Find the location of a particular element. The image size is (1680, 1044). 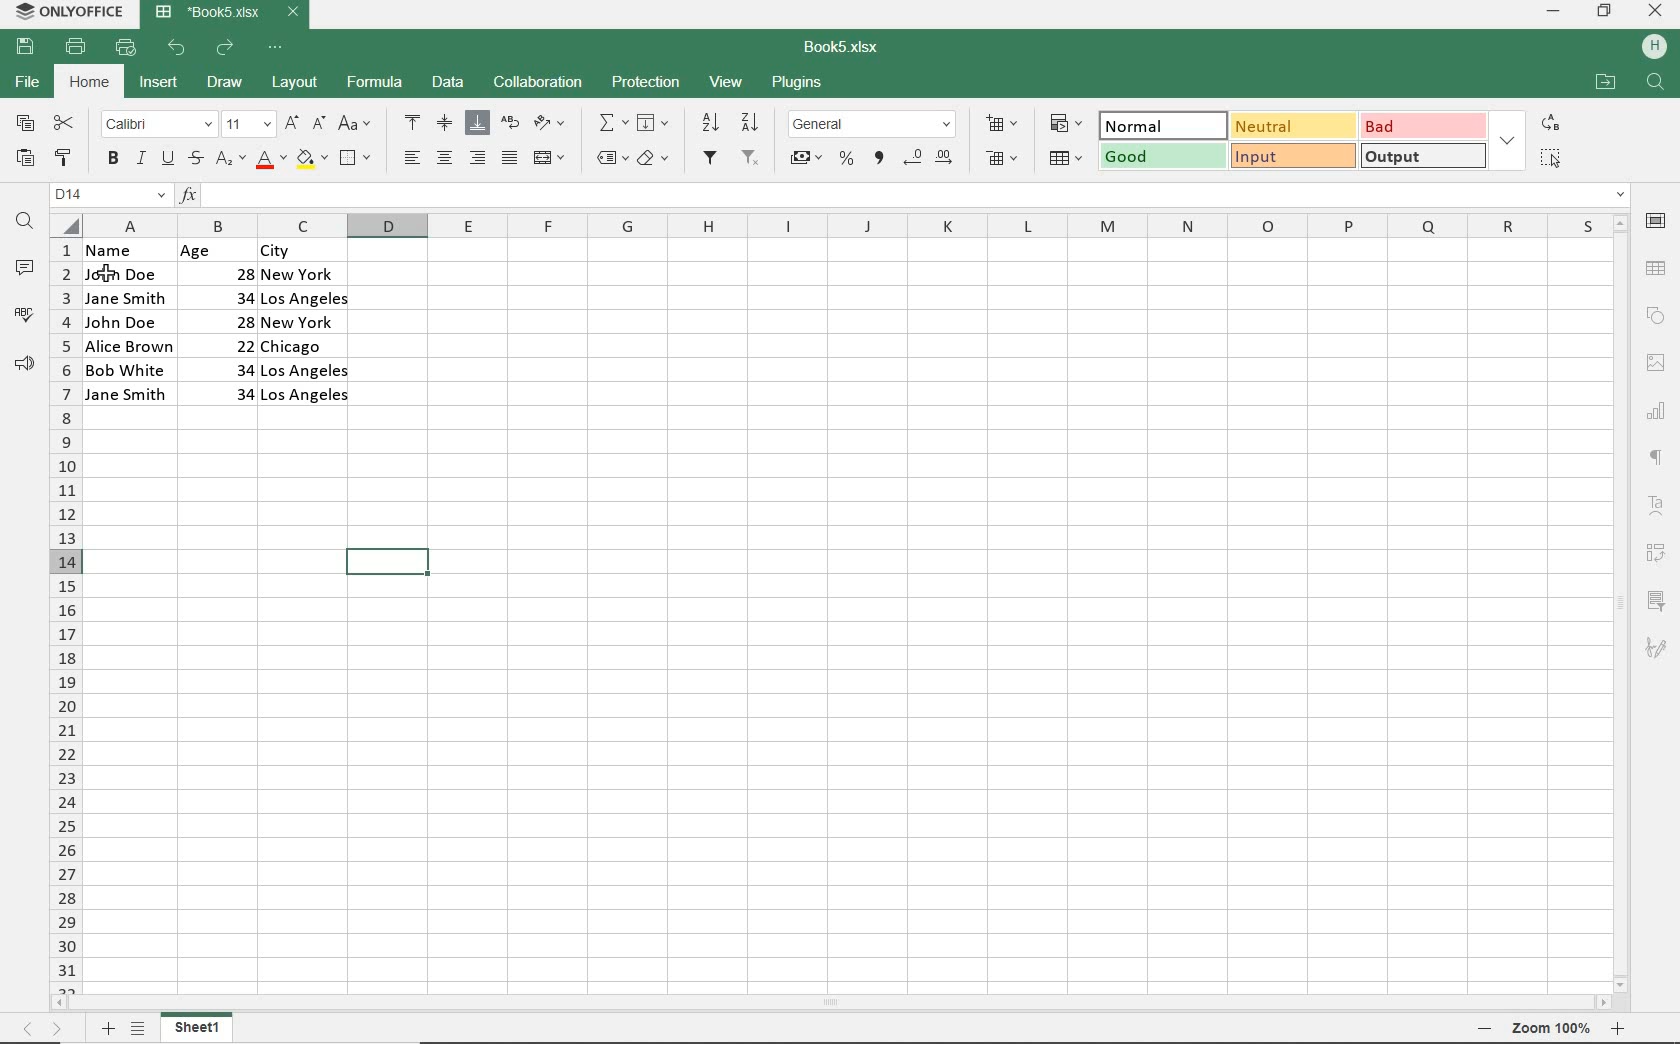

QUICK PRINT is located at coordinates (126, 48).